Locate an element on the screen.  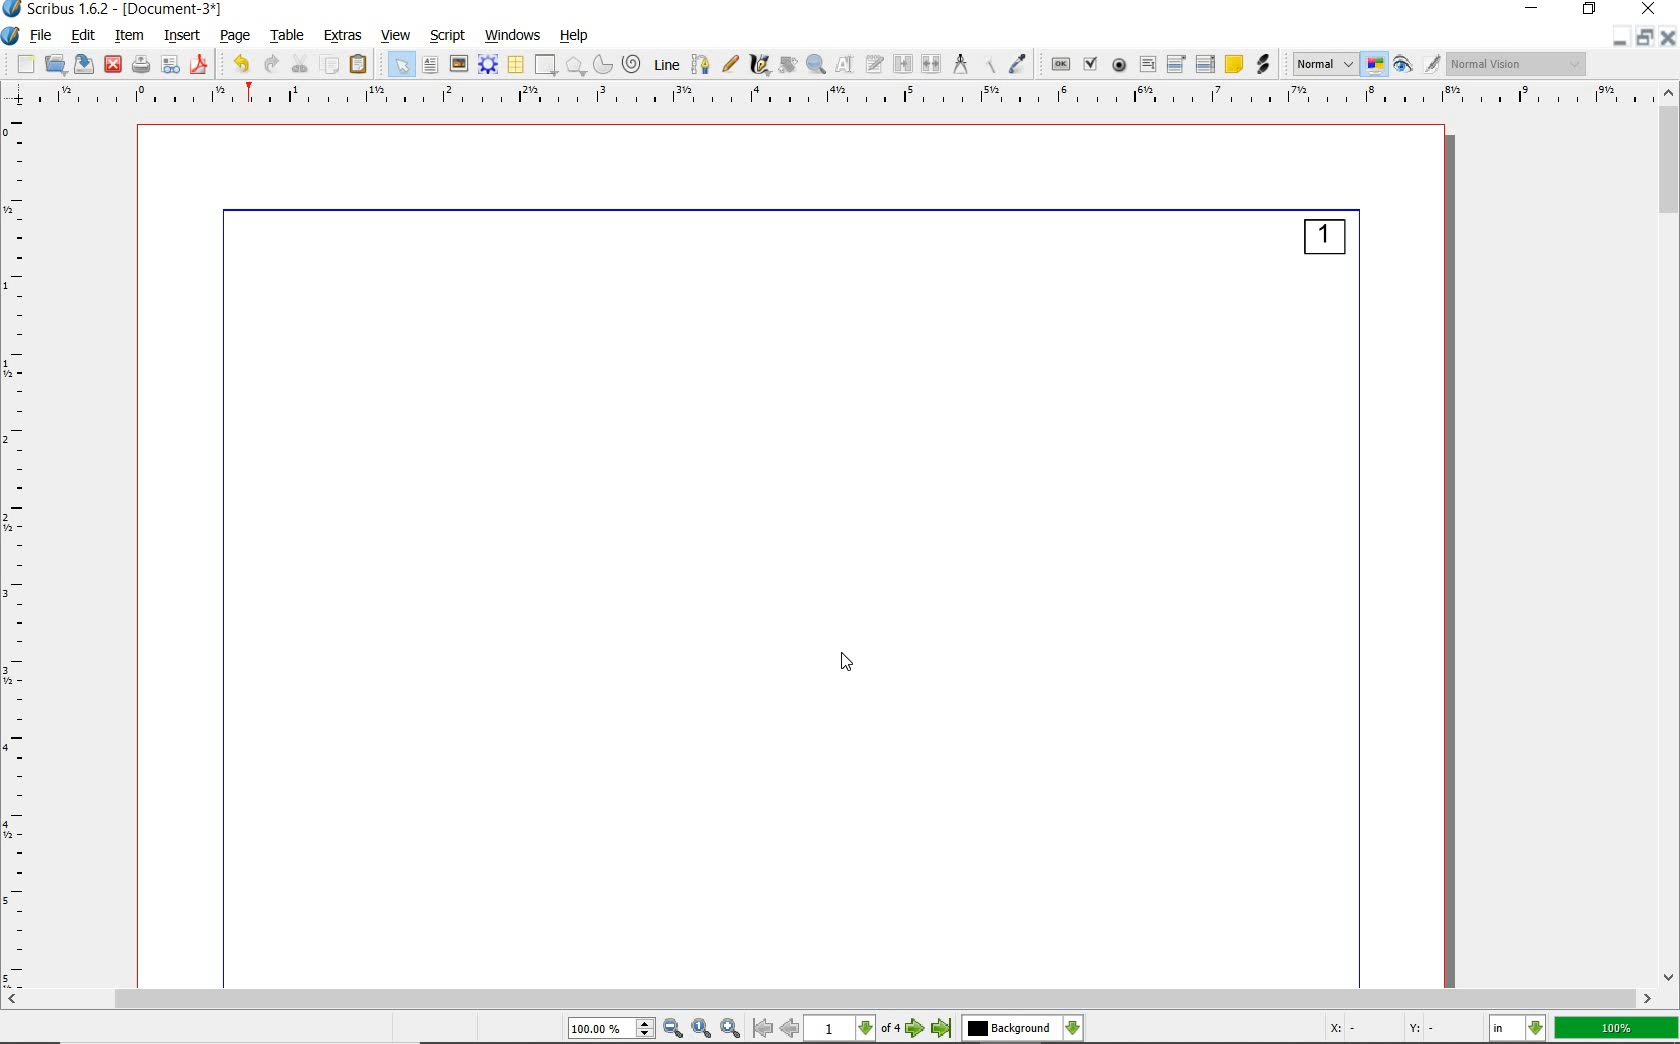
visual appearance of the display: Normal Vision is located at coordinates (1519, 64).